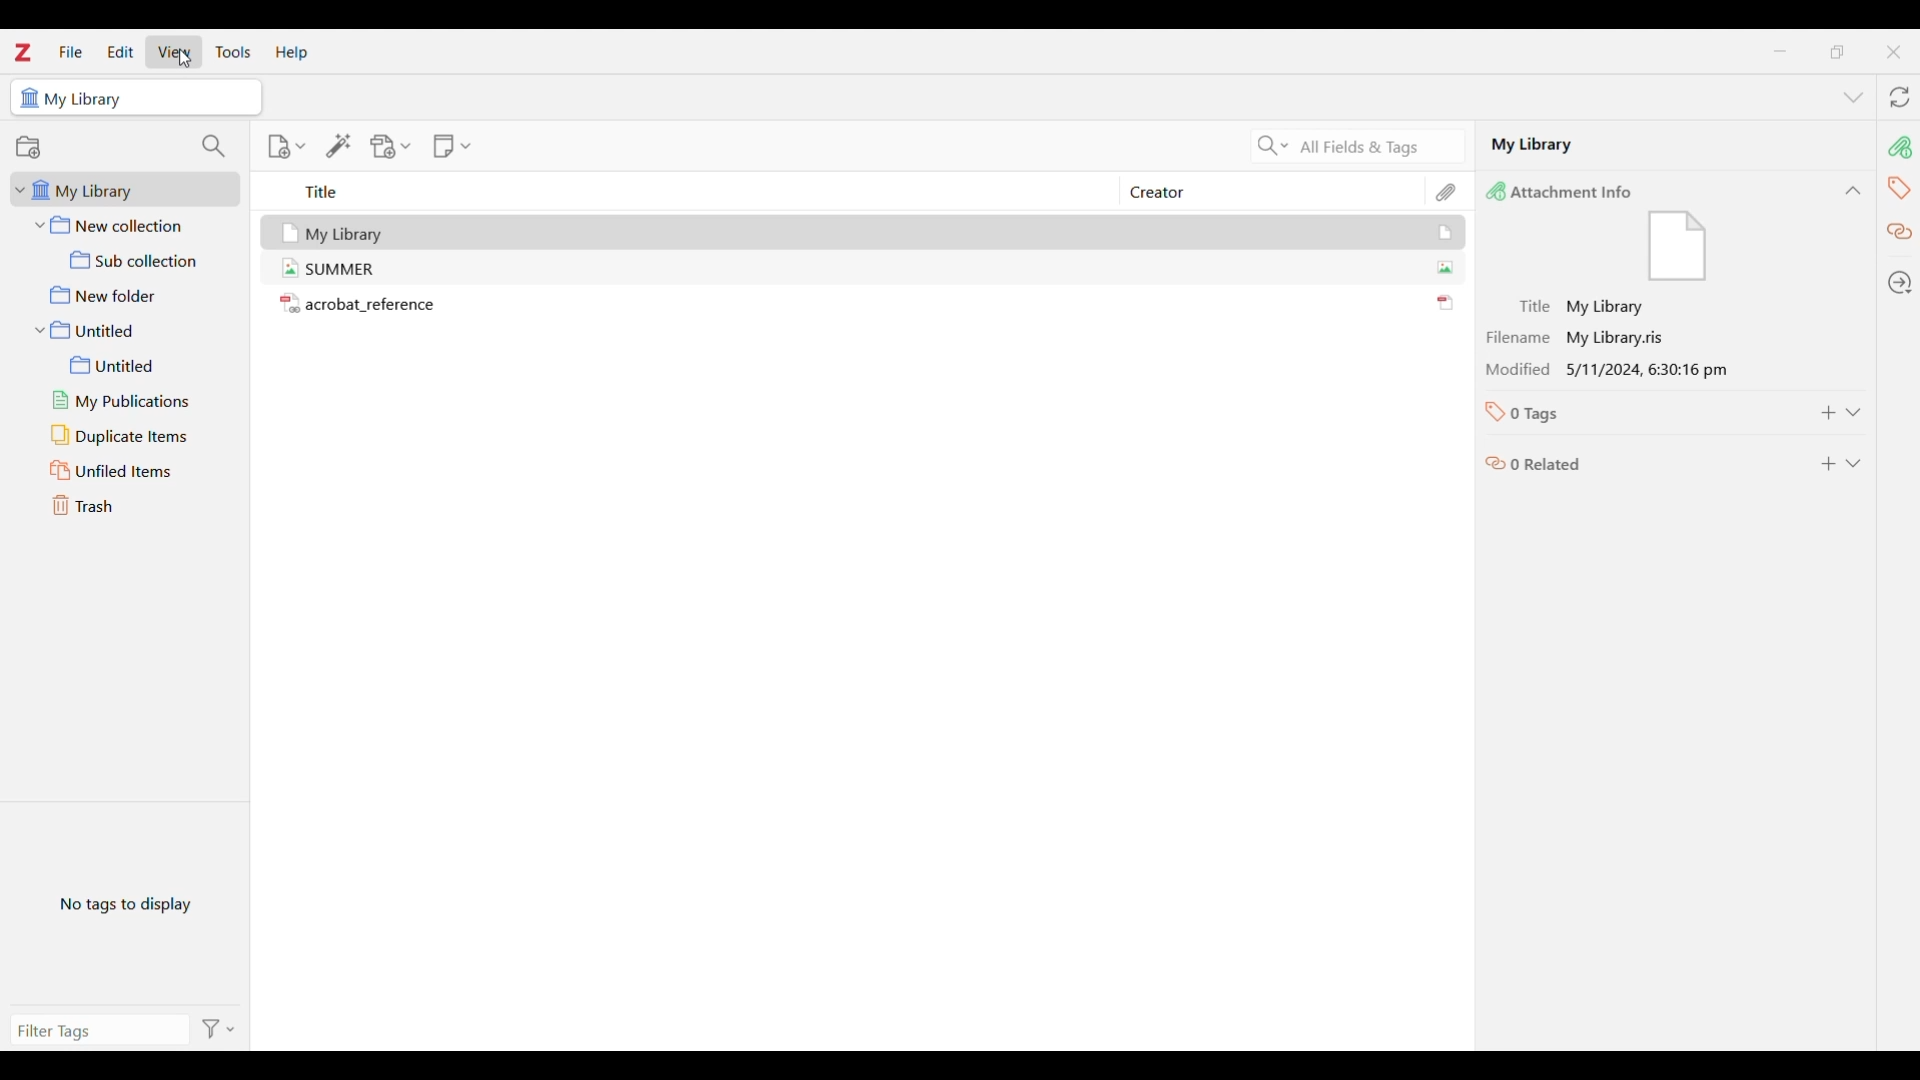 Image resolution: width=1920 pixels, height=1080 pixels. I want to click on Selected file is highlighted, so click(1436, 233).